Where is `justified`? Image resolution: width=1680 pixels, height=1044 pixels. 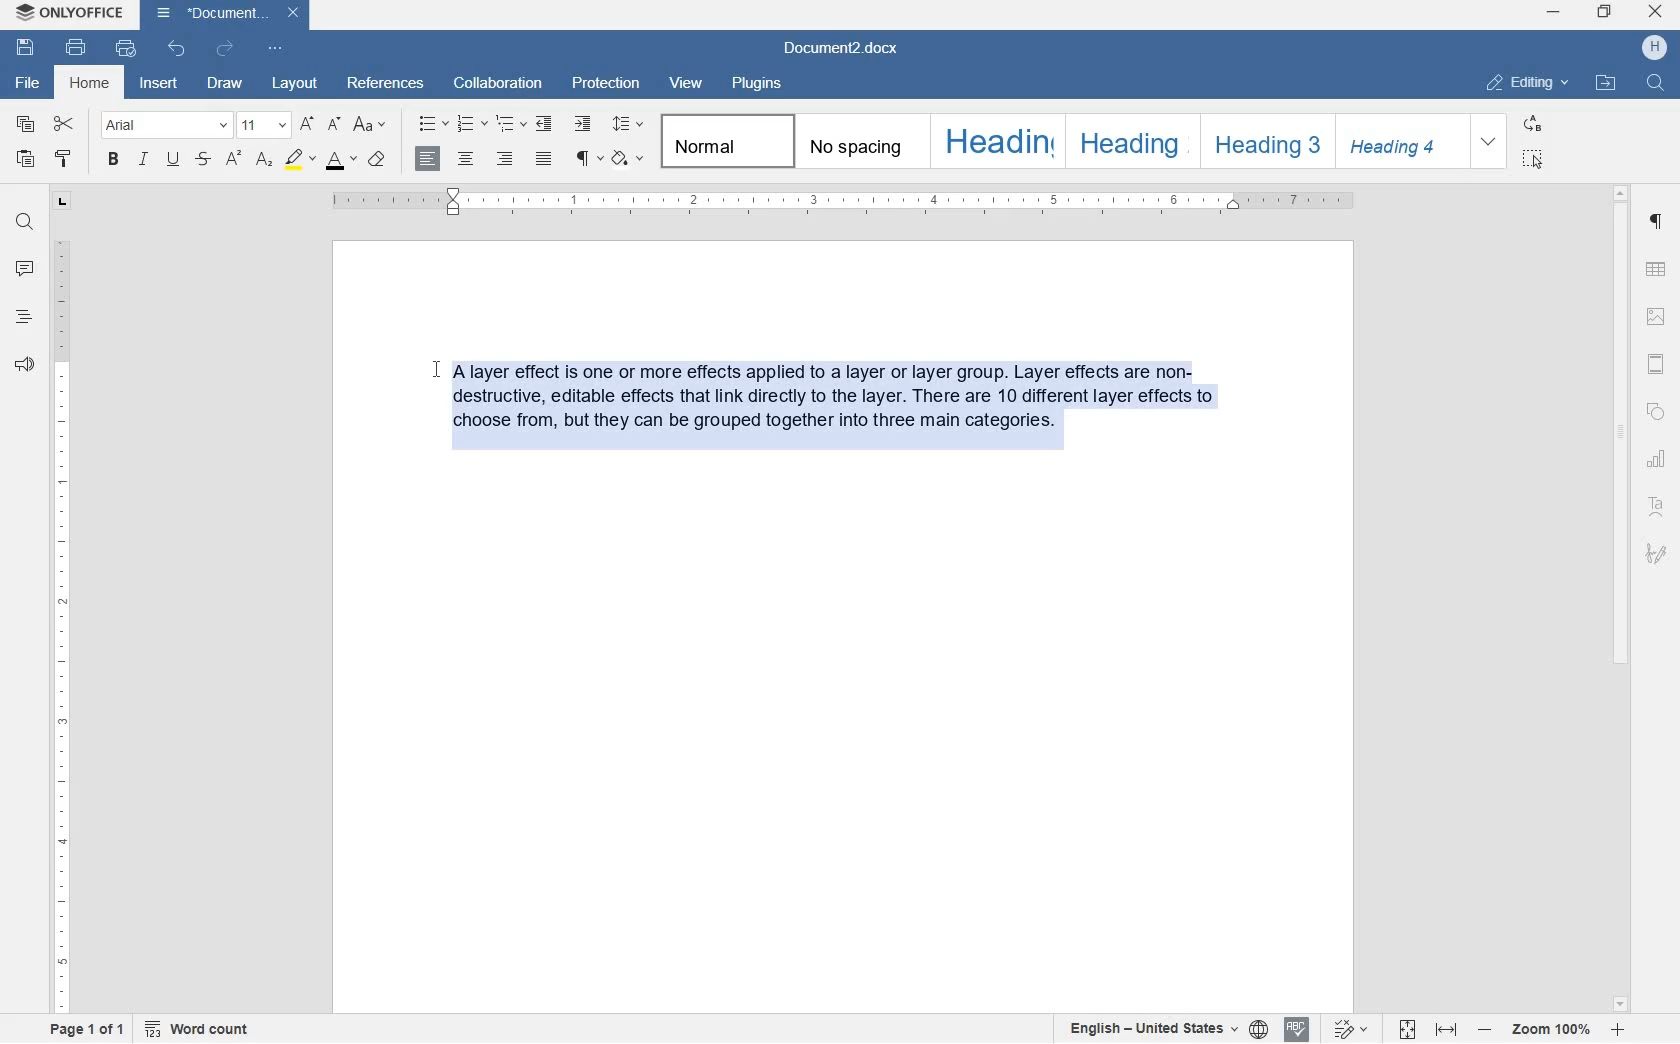
justified is located at coordinates (546, 159).